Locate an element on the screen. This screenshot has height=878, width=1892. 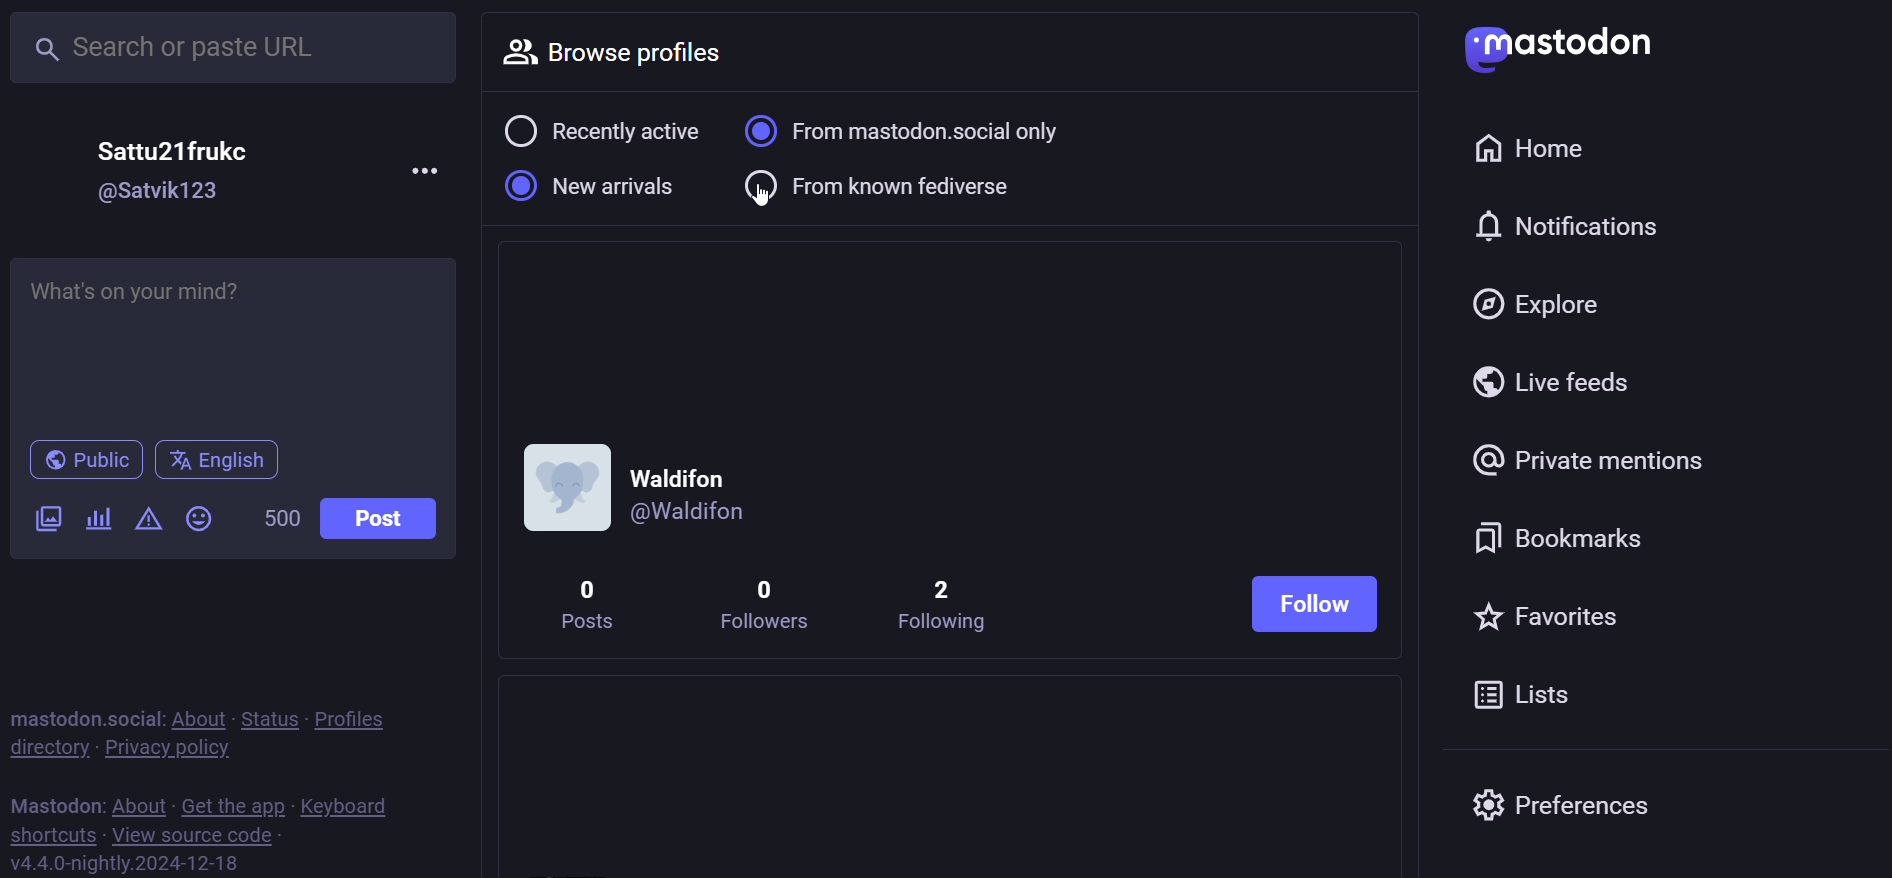
status is located at coordinates (268, 719).